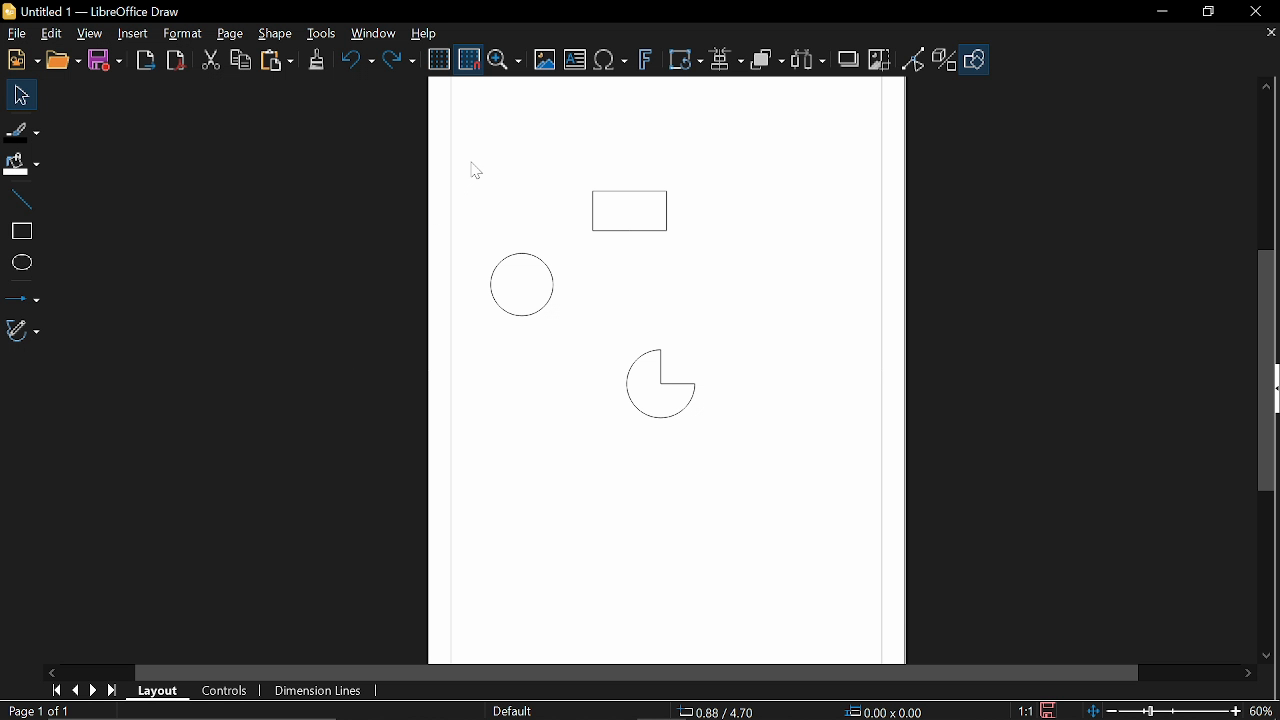  What do you see at coordinates (20, 262) in the screenshot?
I see `Ellips` at bounding box center [20, 262].